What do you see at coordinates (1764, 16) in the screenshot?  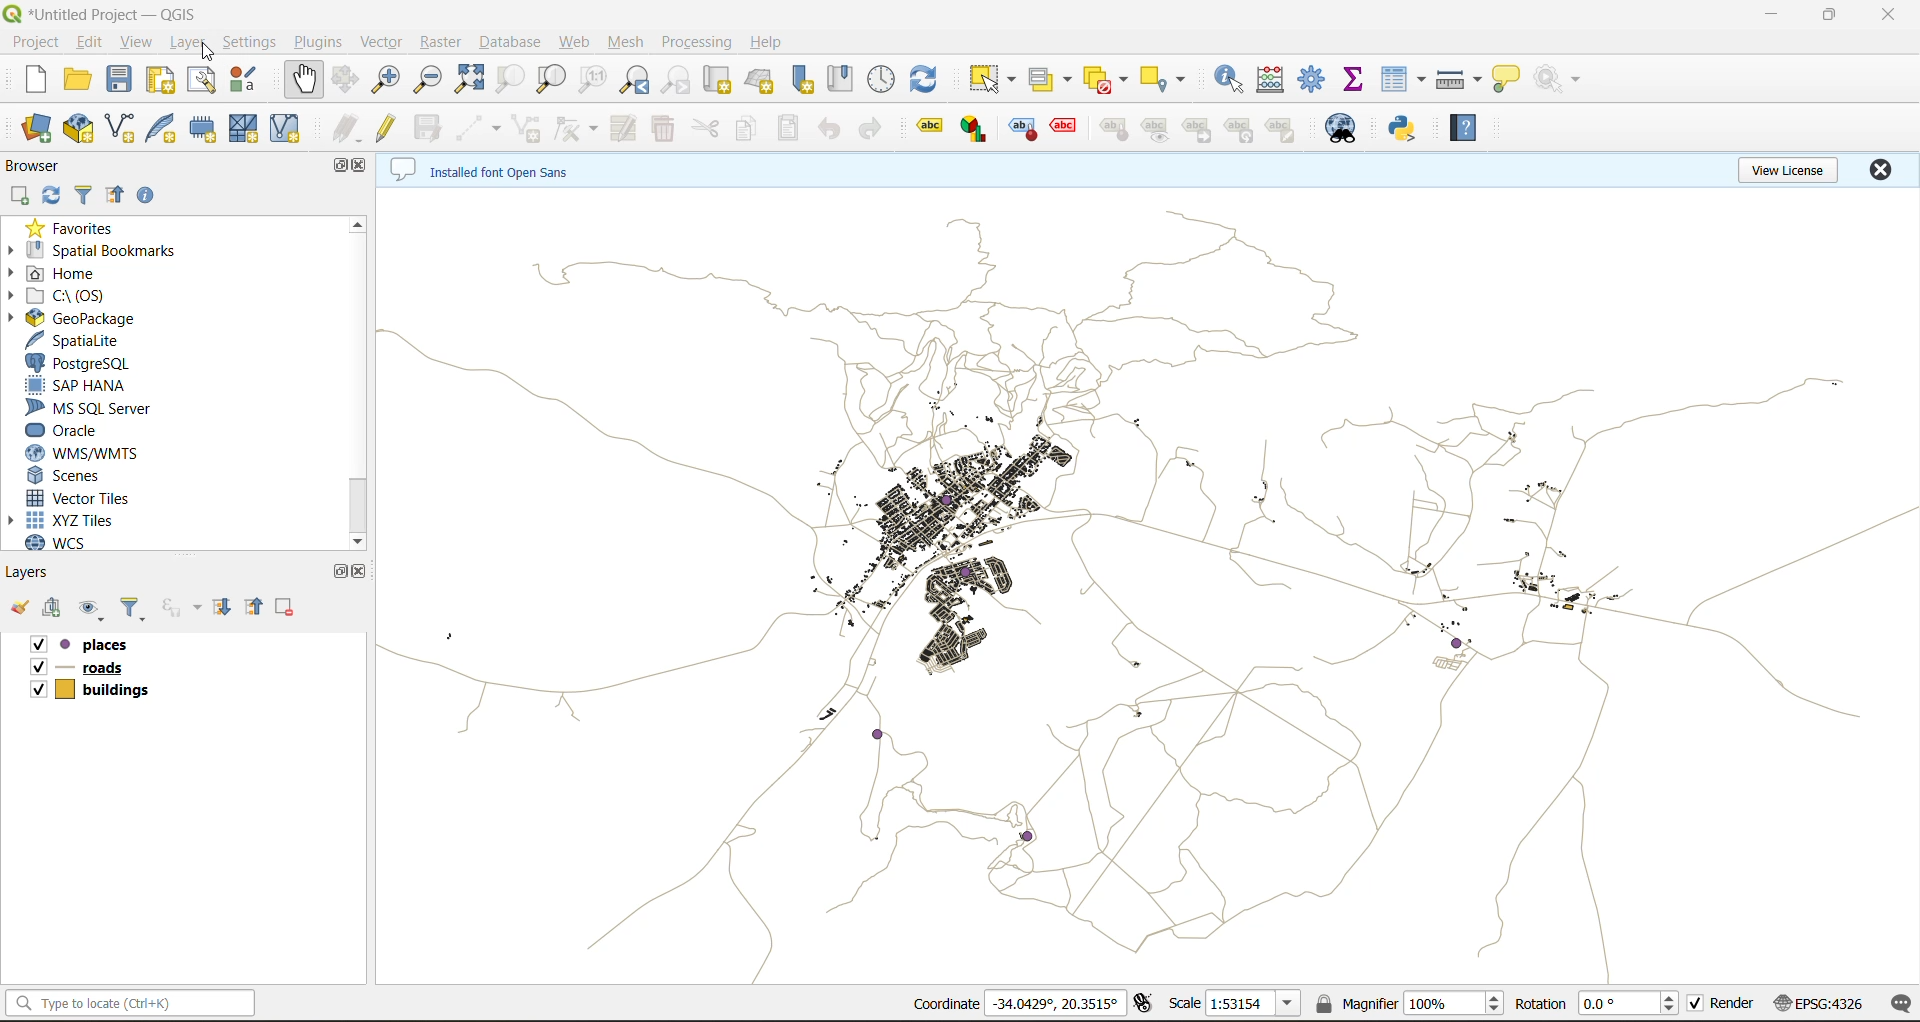 I see `minimize` at bounding box center [1764, 16].